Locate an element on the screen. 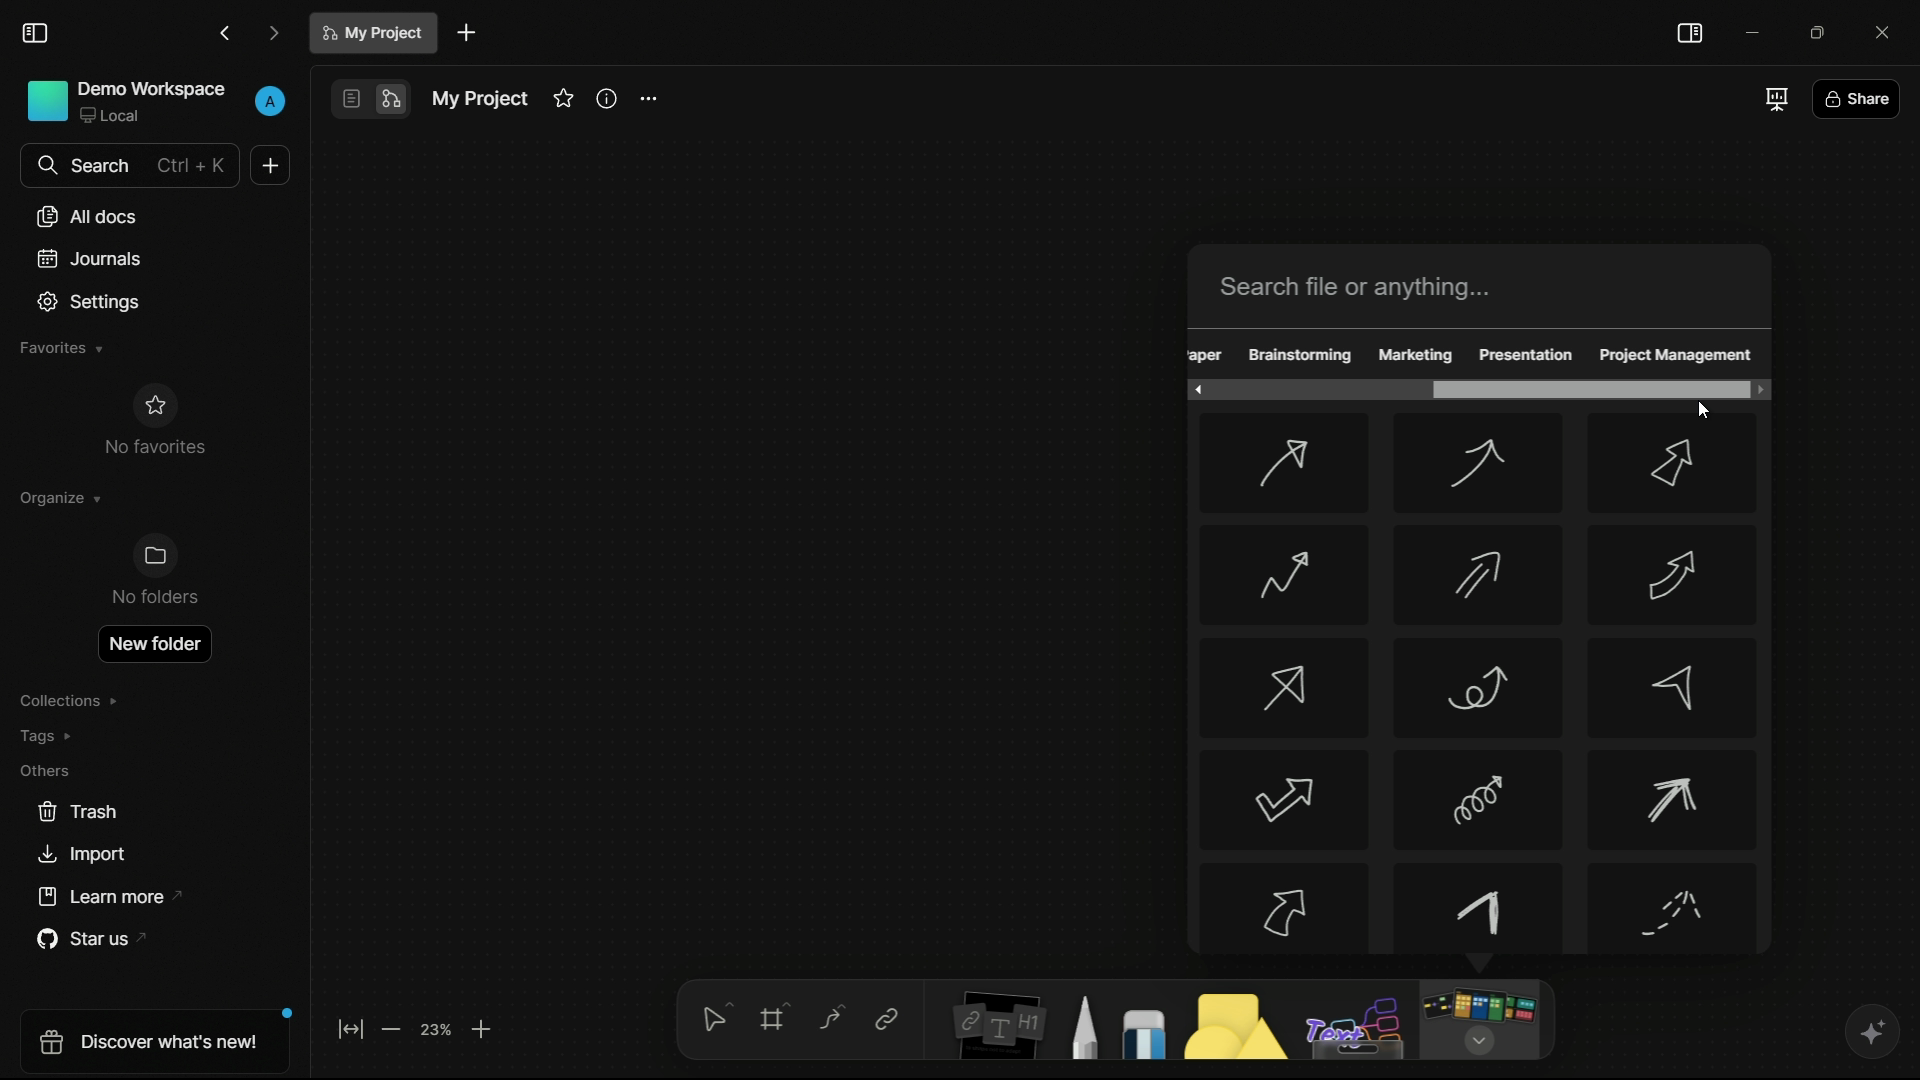  marketing is located at coordinates (1416, 354).